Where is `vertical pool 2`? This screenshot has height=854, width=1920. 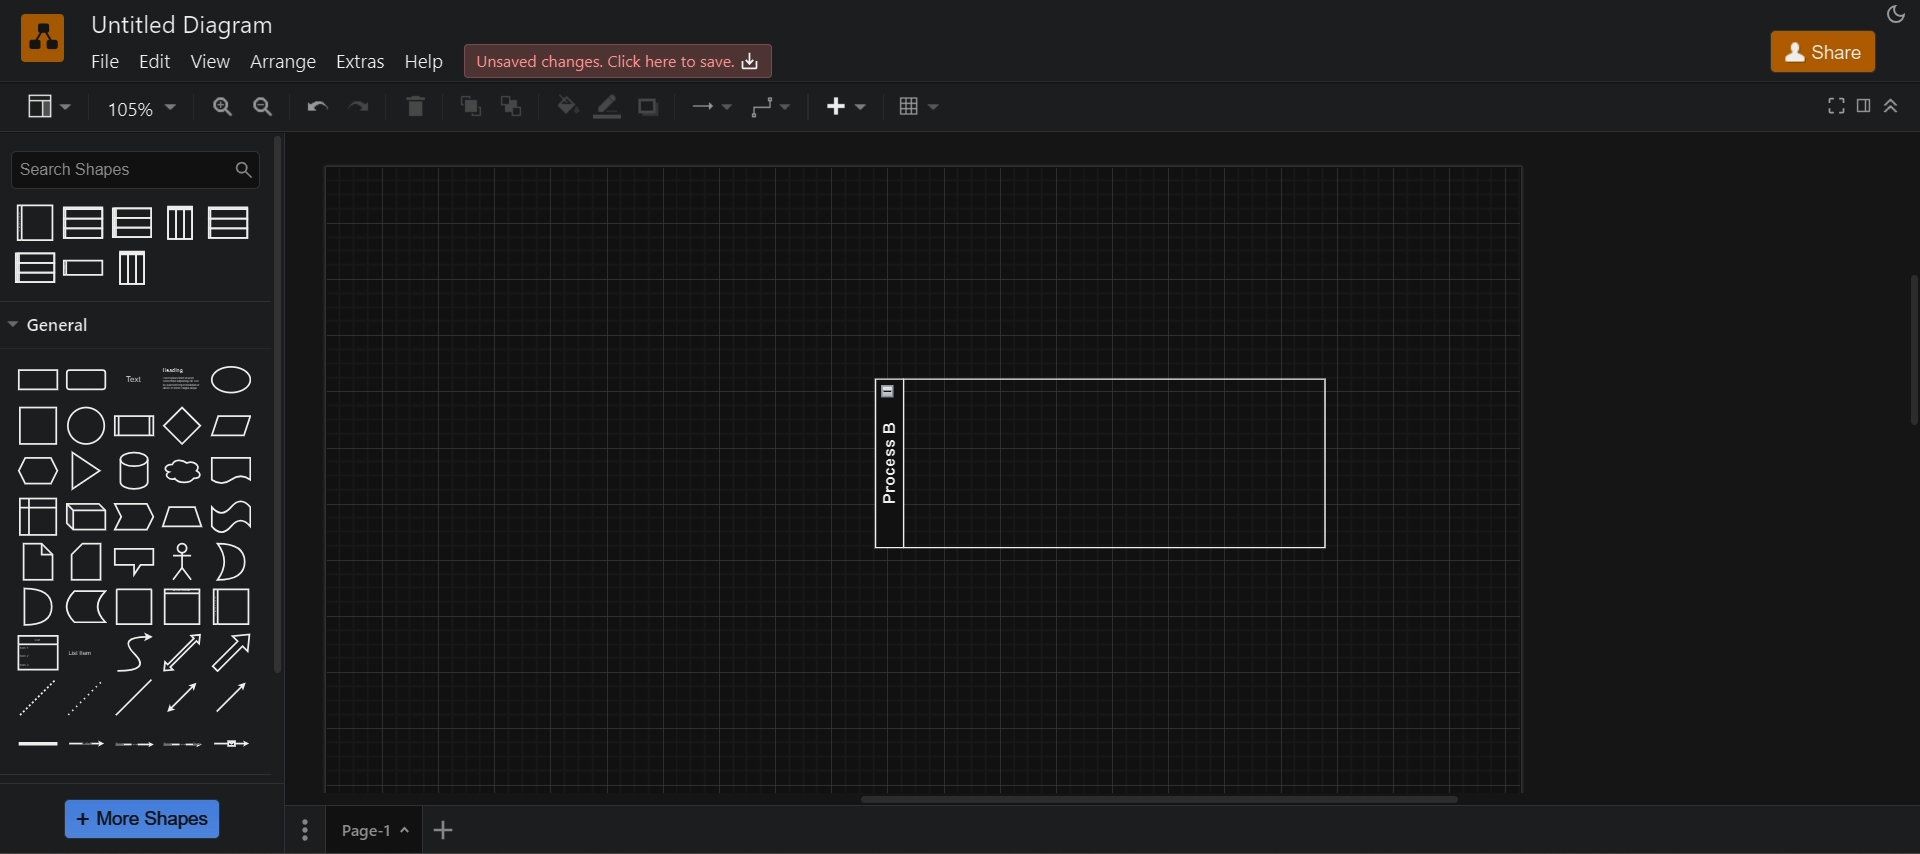
vertical pool 2 is located at coordinates (83, 223).